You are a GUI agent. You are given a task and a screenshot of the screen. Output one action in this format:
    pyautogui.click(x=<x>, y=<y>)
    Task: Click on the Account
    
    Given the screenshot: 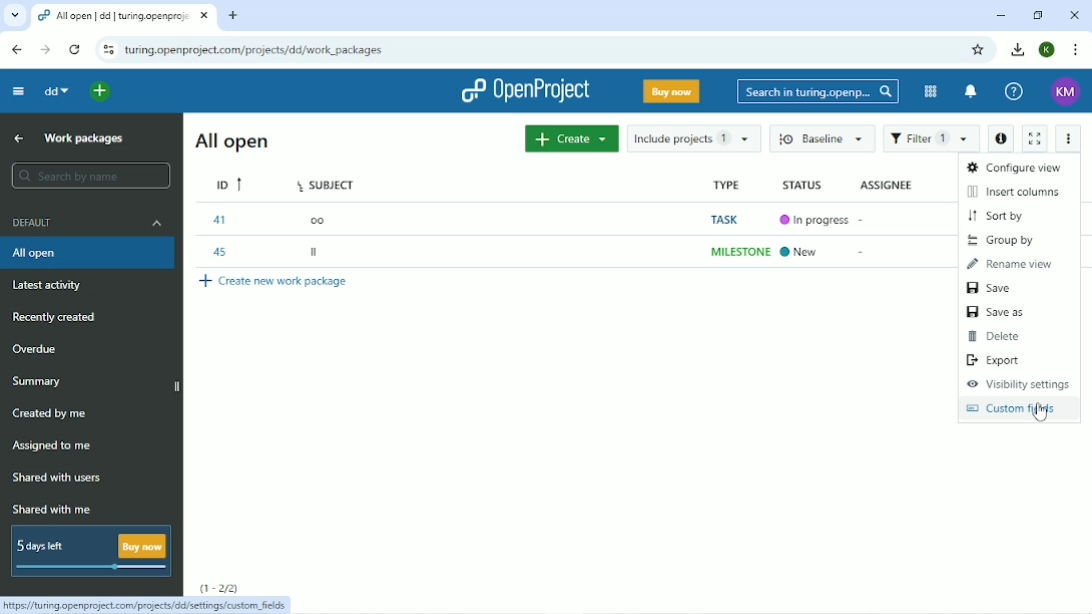 What is the action you would take?
    pyautogui.click(x=1066, y=92)
    